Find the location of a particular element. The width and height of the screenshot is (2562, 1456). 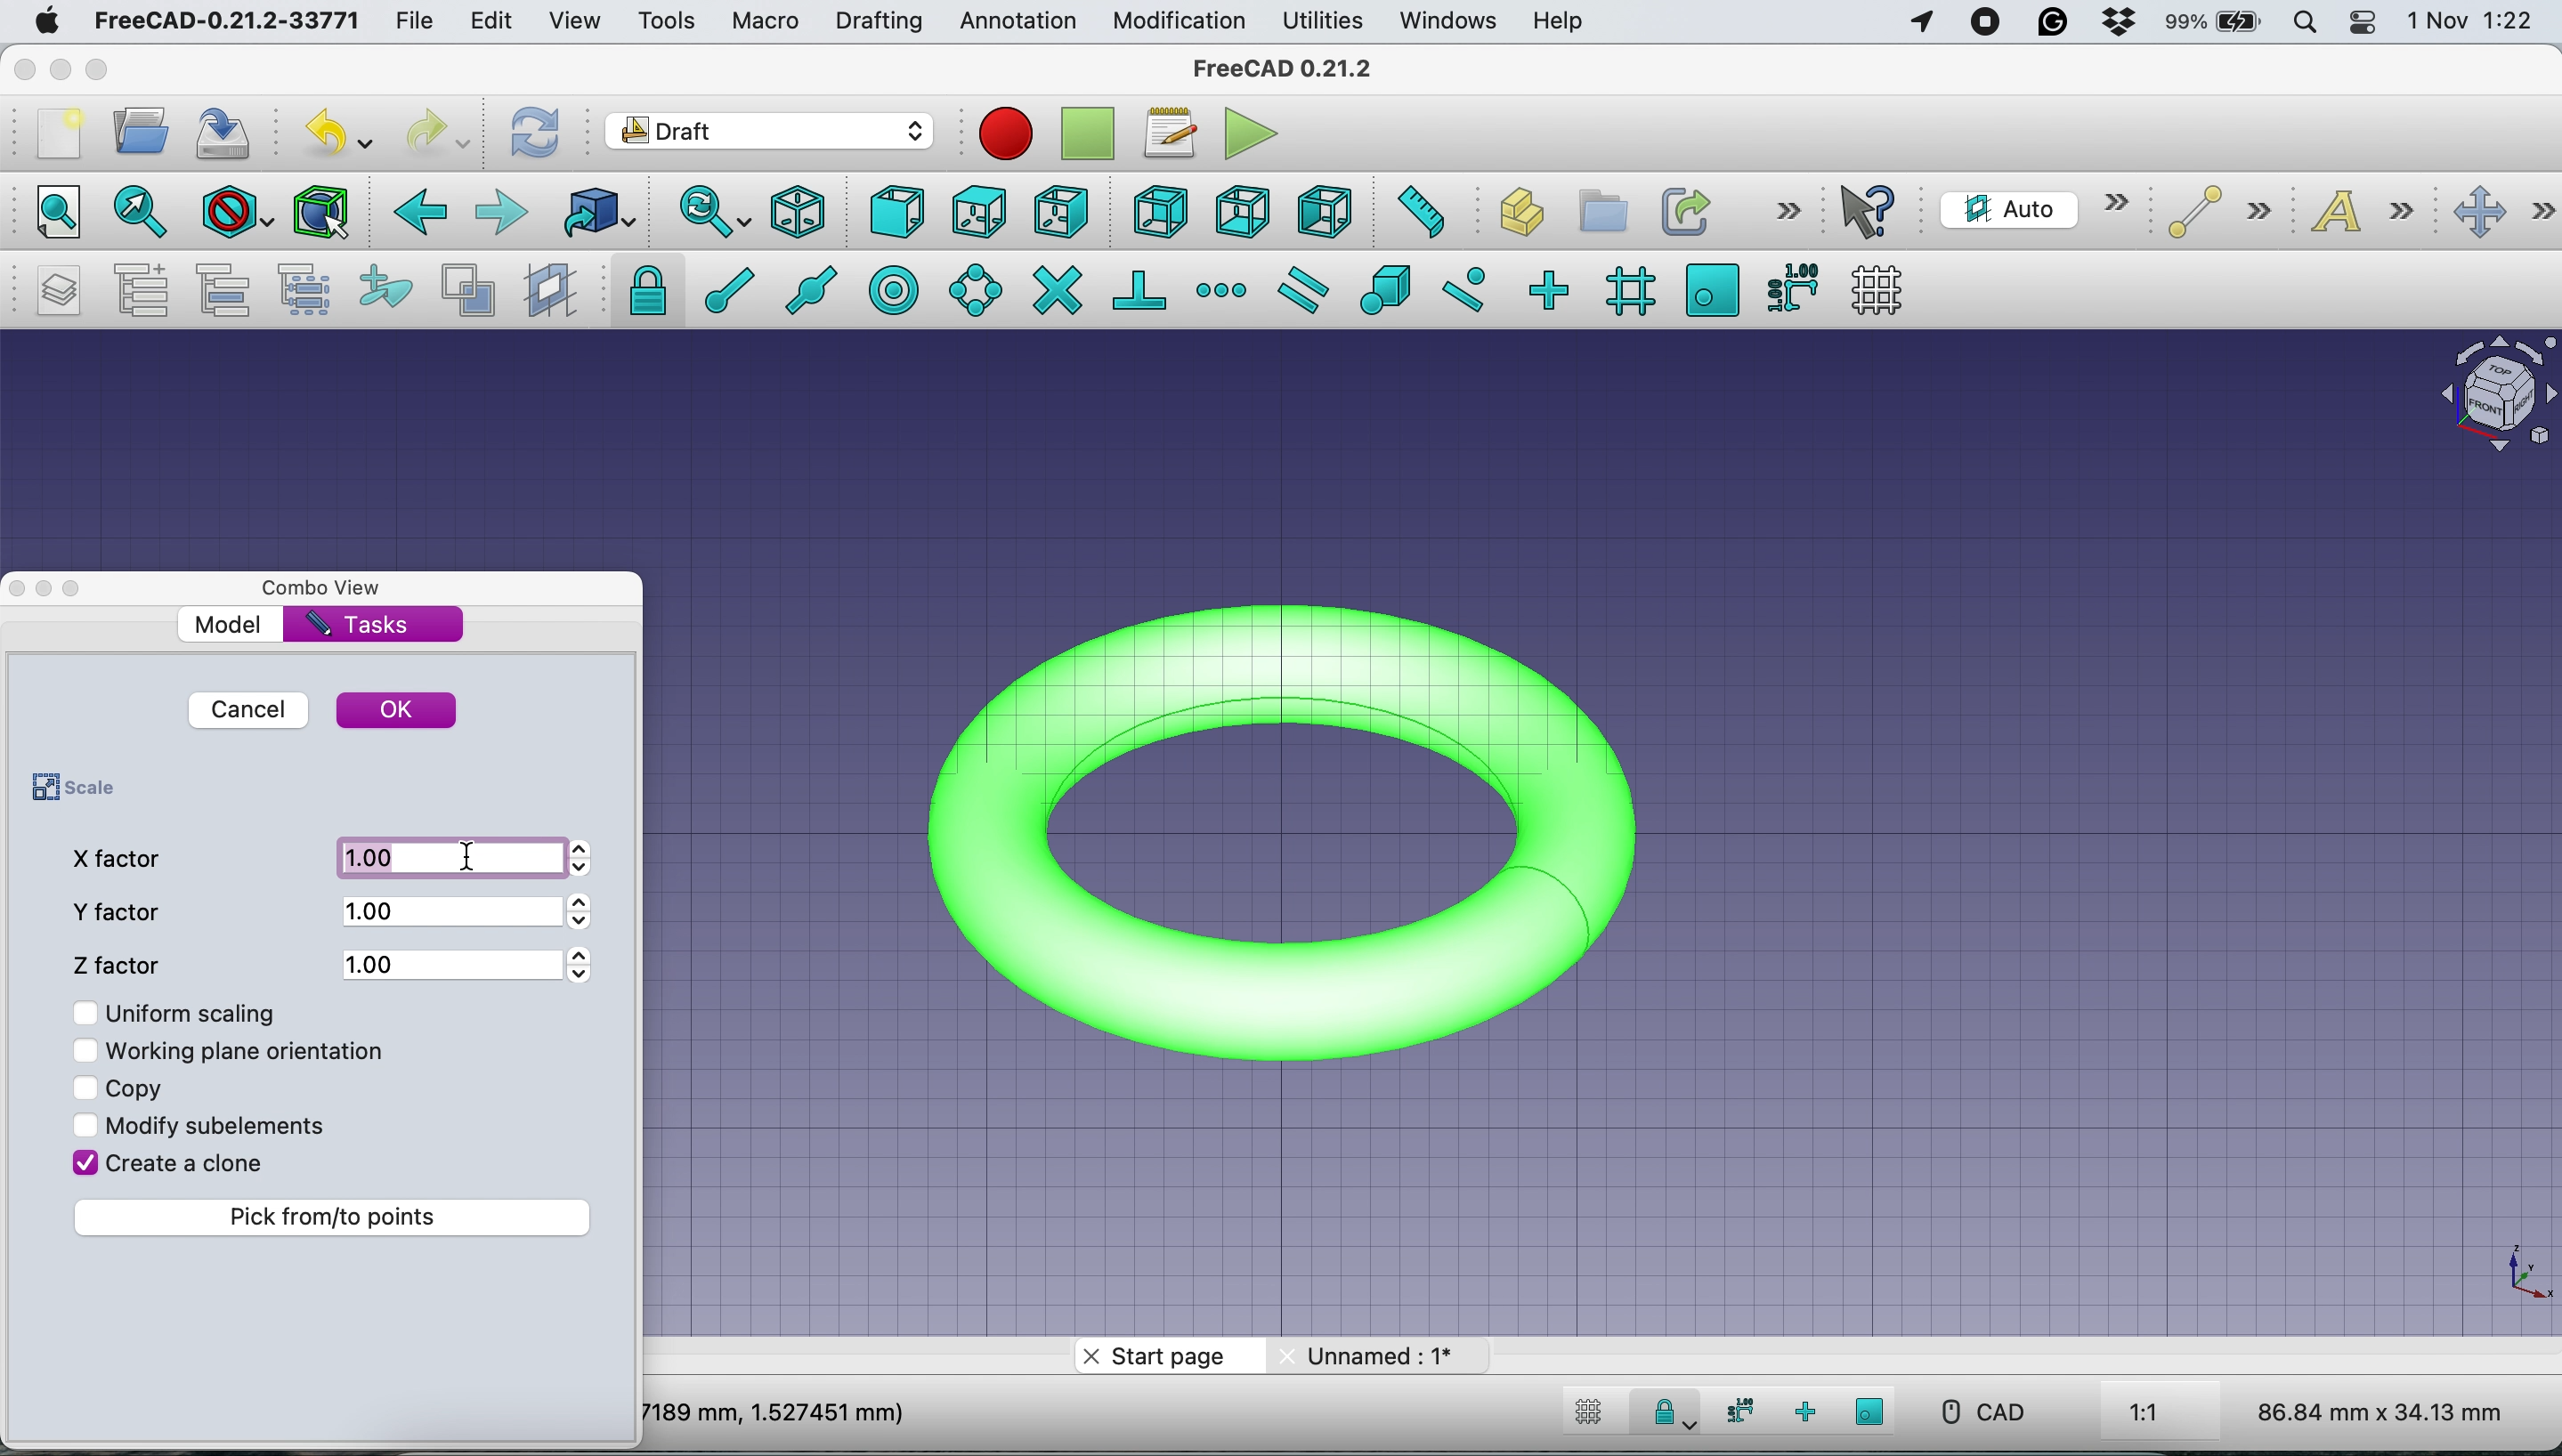

control center is located at coordinates (2362, 25).